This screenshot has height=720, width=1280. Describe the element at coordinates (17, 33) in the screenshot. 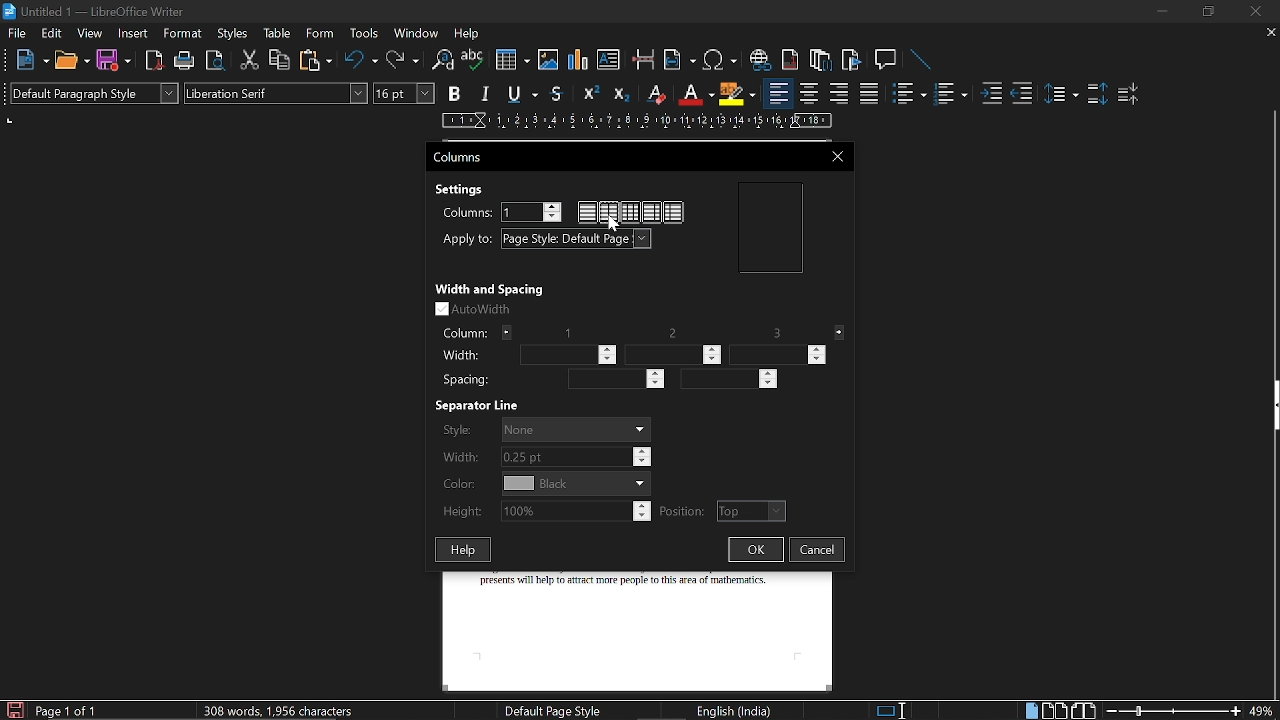

I see `File` at that location.